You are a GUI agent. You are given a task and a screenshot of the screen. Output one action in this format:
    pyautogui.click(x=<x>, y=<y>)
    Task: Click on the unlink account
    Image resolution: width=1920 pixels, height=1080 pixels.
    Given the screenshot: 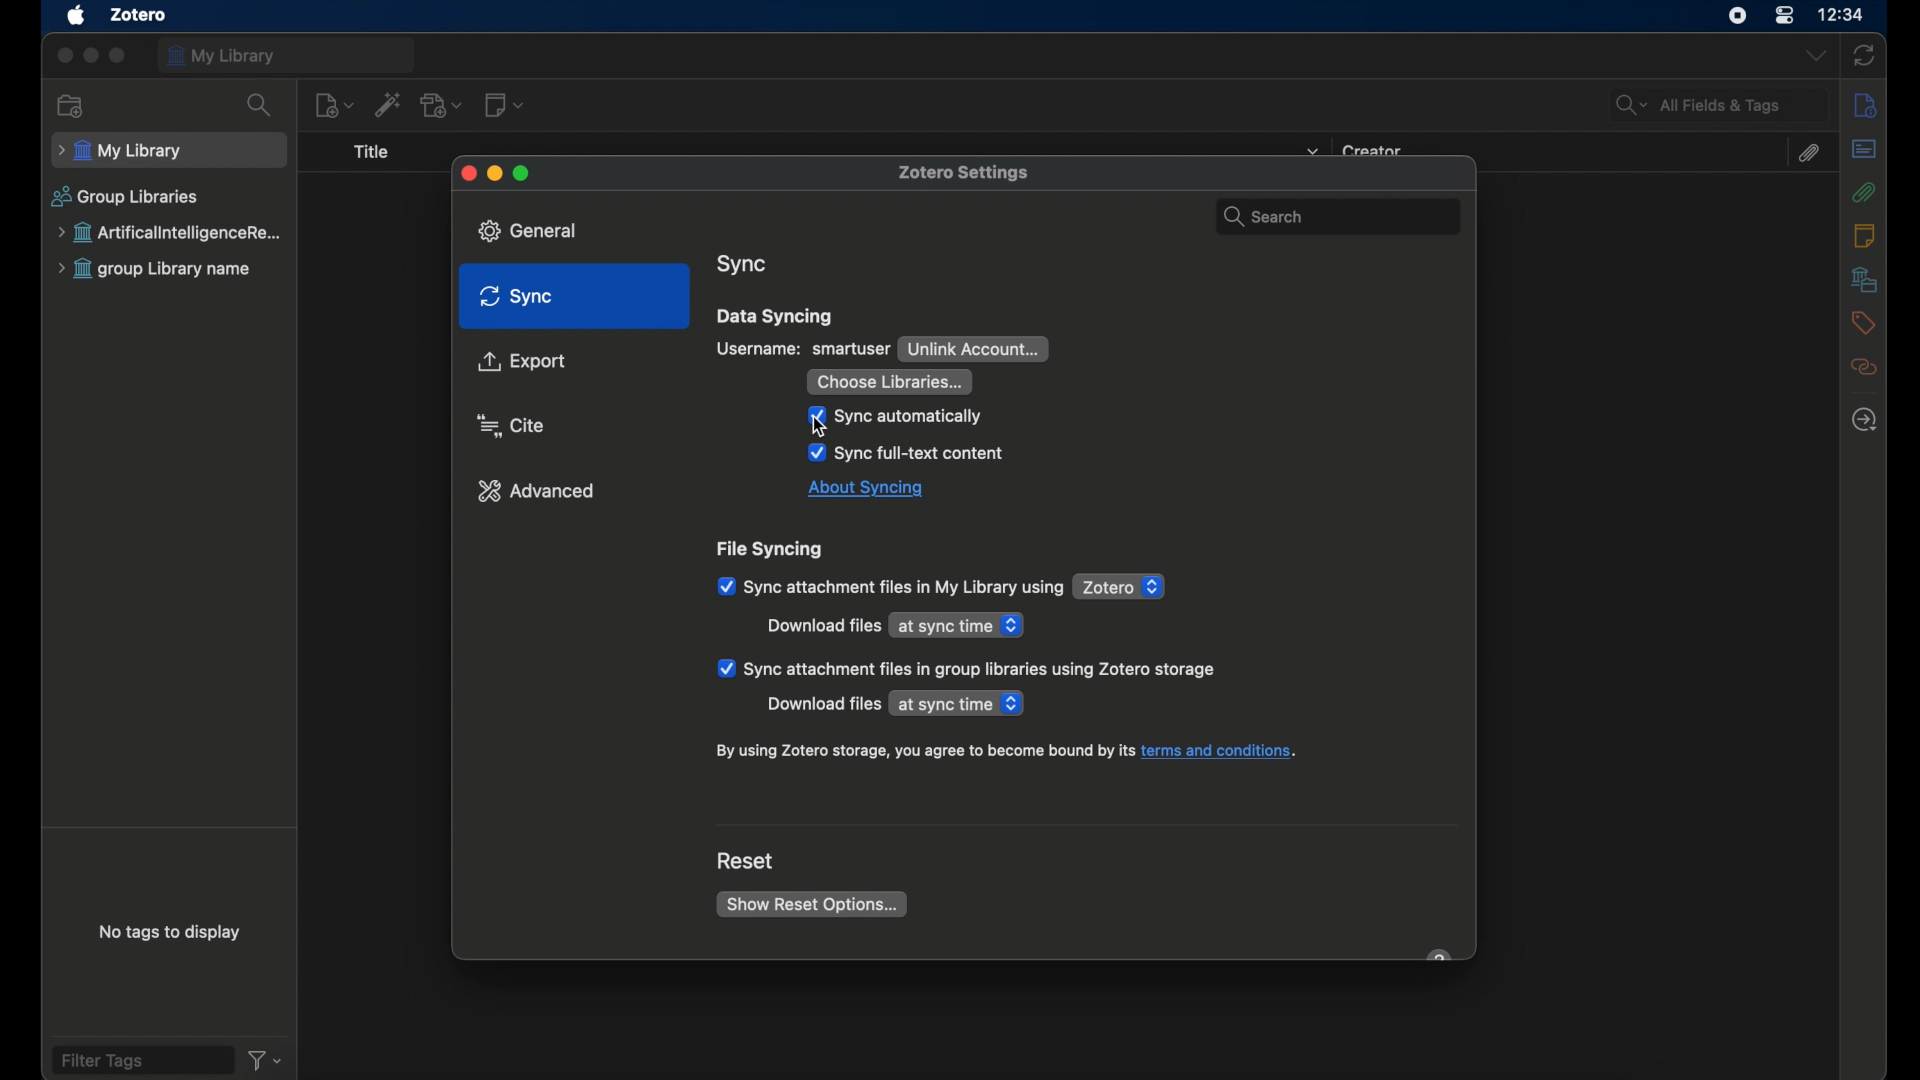 What is the action you would take?
    pyautogui.click(x=974, y=349)
    